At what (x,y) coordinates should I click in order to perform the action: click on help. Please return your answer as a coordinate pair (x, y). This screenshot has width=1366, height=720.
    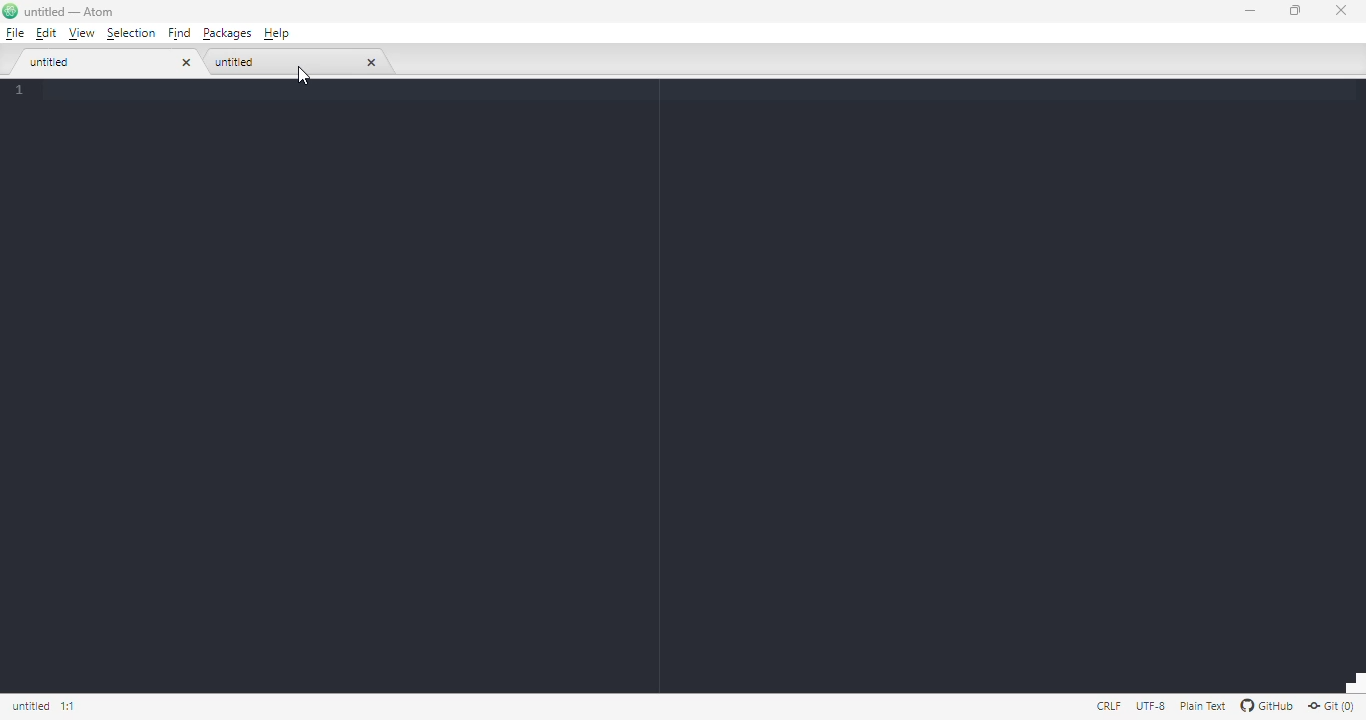
    Looking at the image, I should click on (277, 34).